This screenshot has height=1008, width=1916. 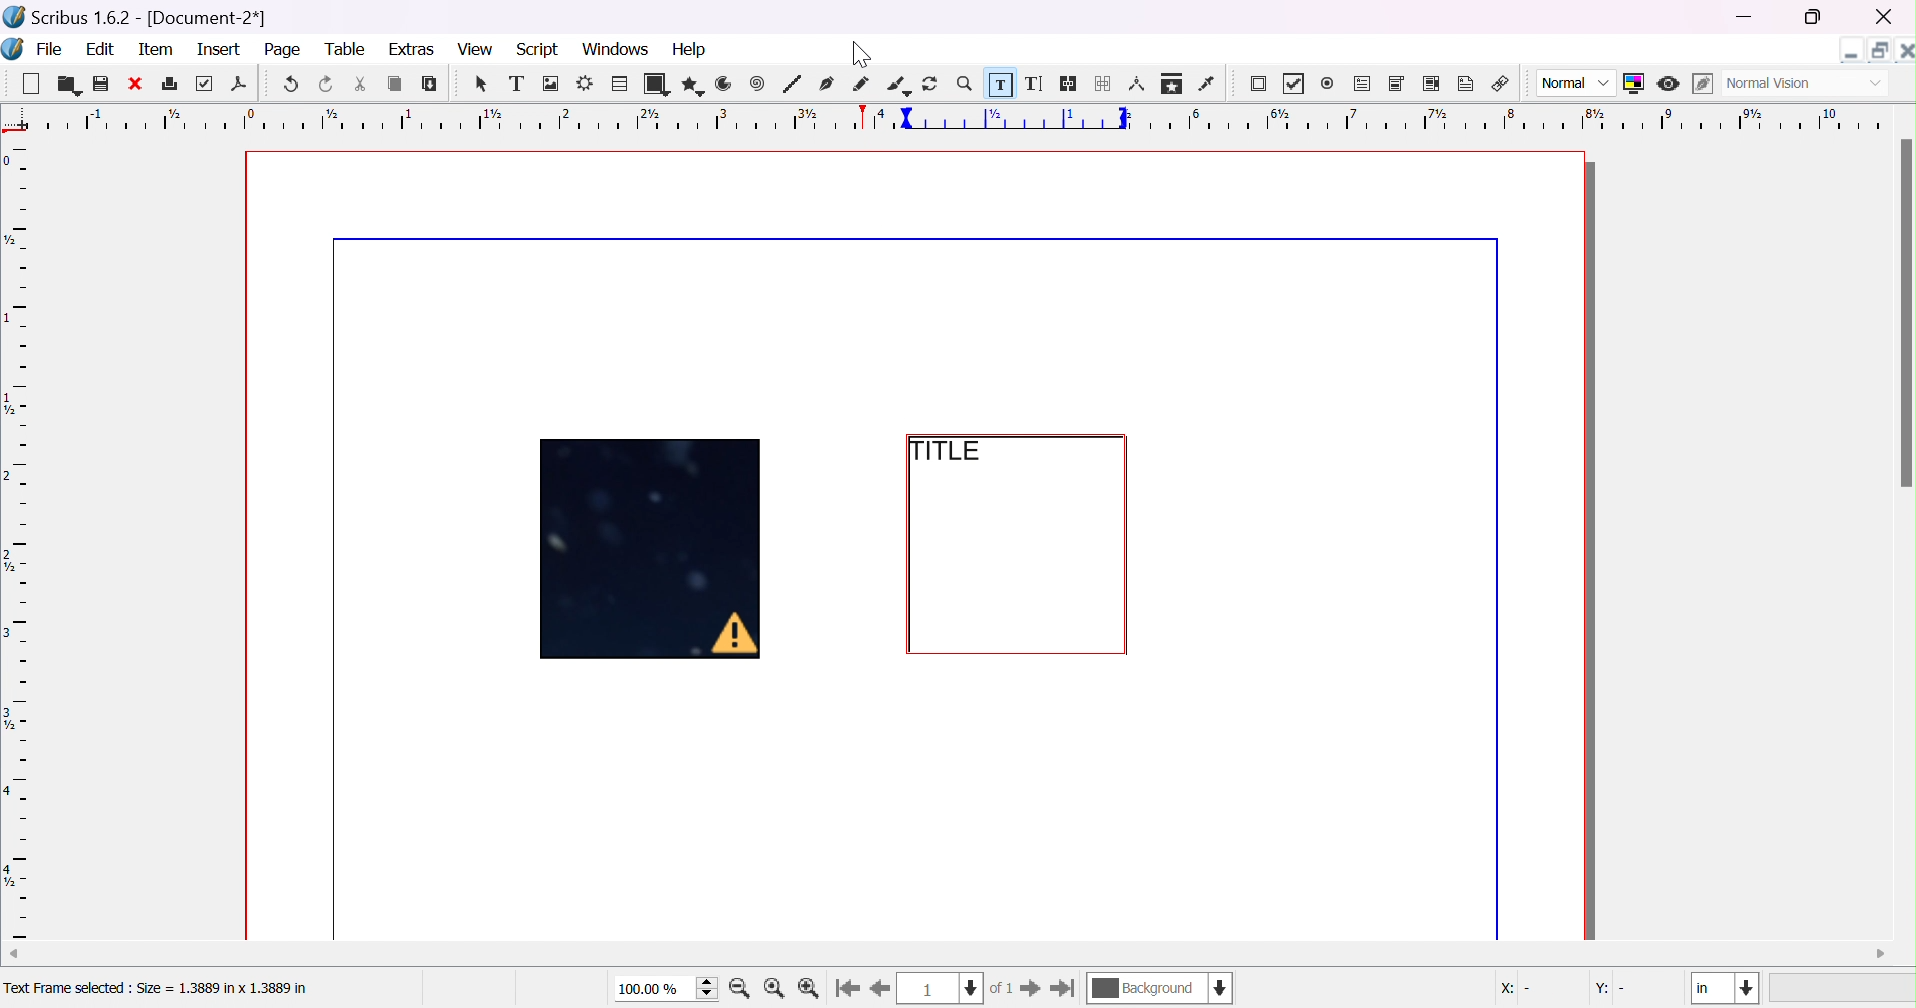 I want to click on eye dropper, so click(x=1210, y=84).